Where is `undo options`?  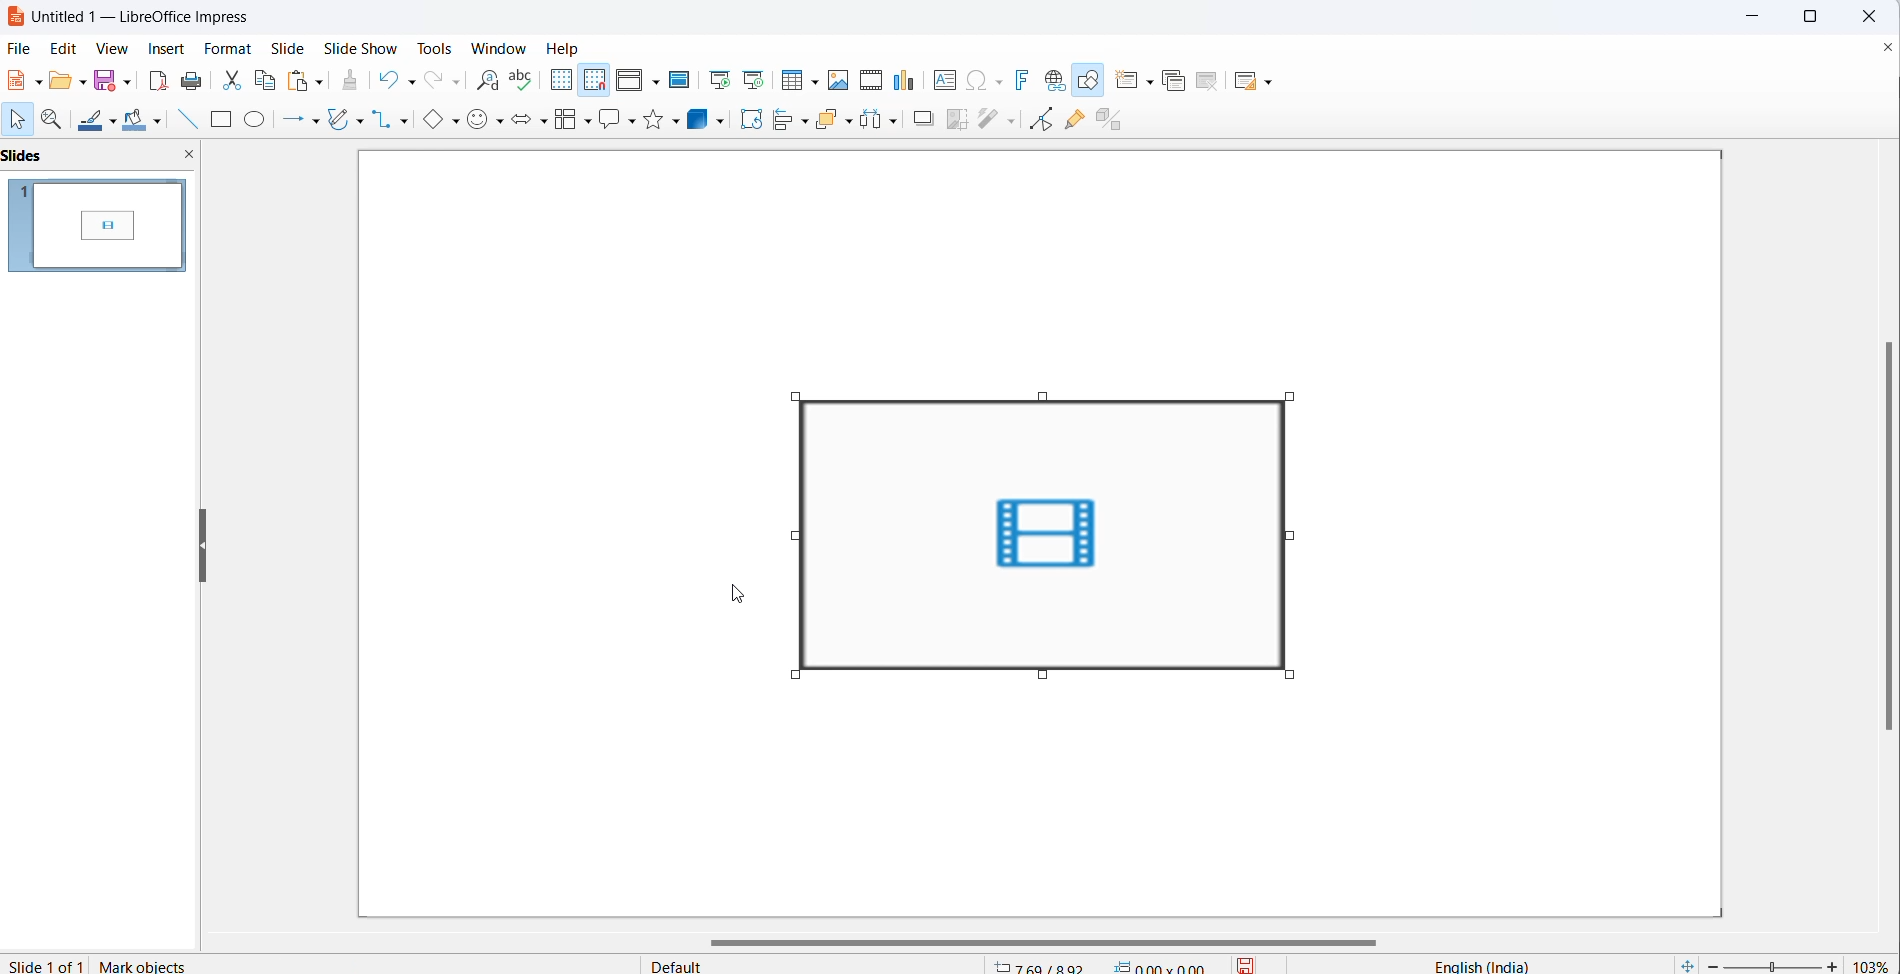 undo options is located at coordinates (409, 81).